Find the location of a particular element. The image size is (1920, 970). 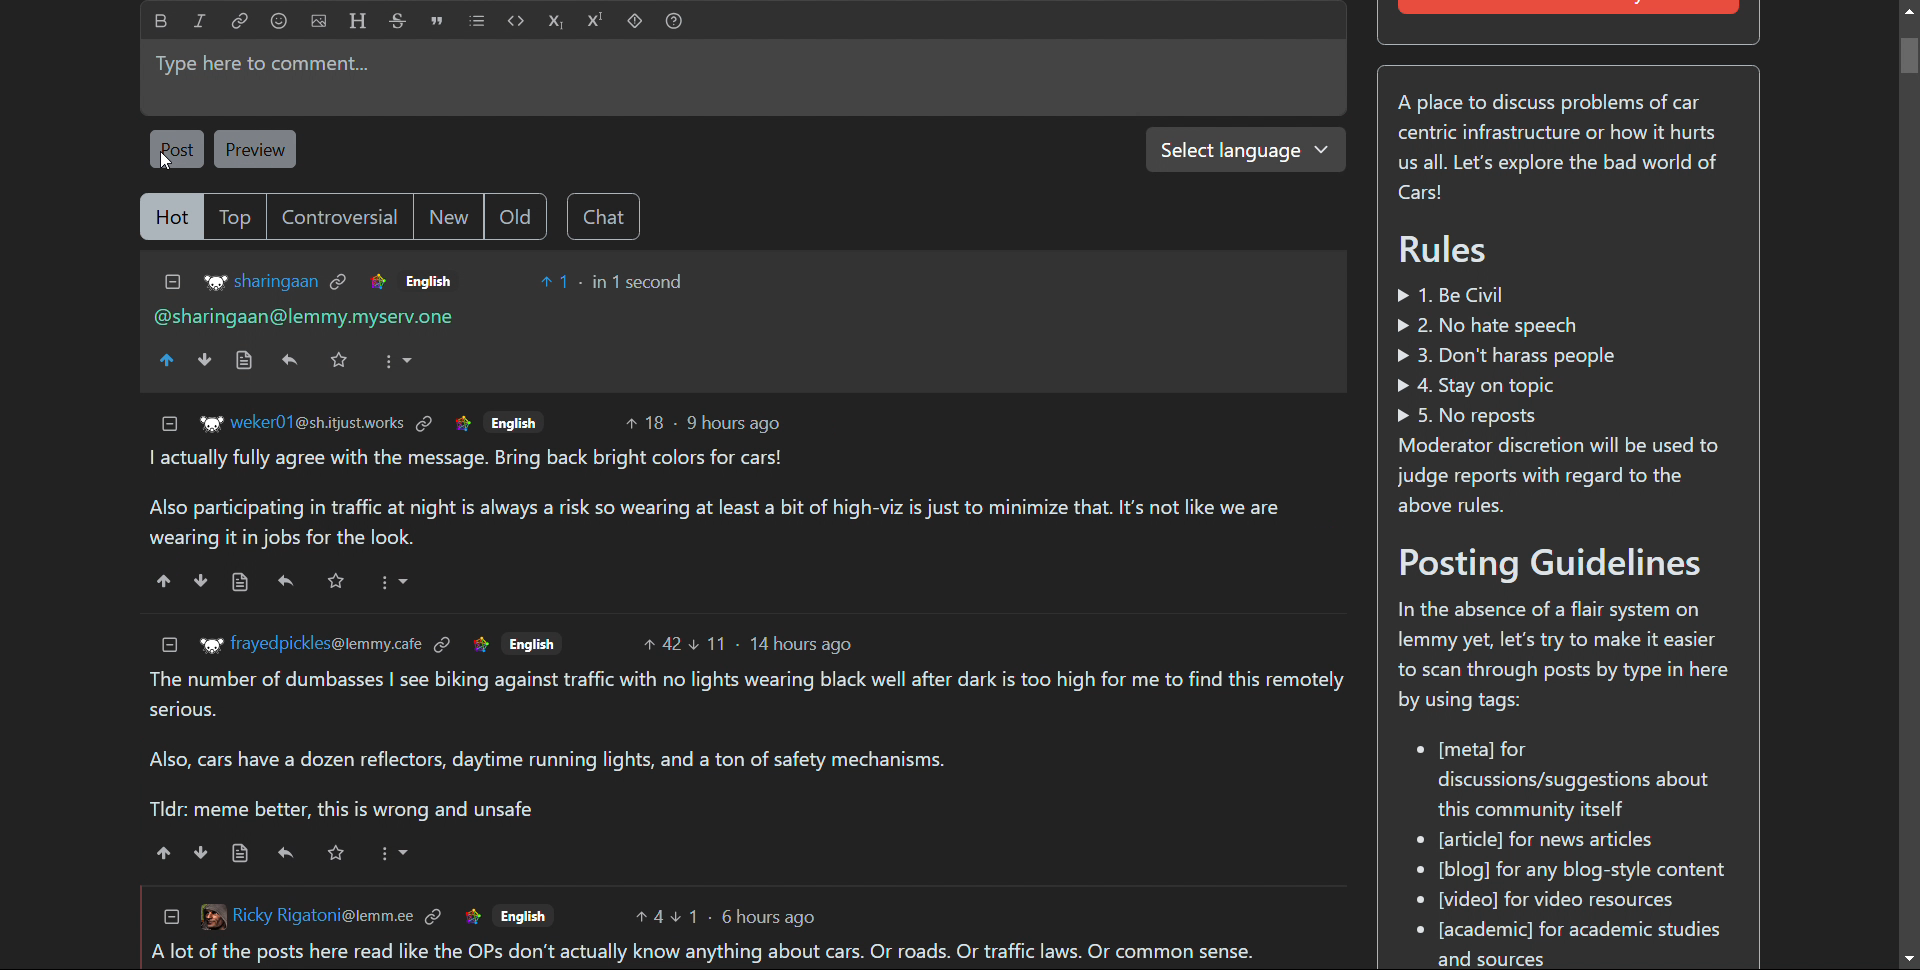

list is located at coordinates (477, 21).